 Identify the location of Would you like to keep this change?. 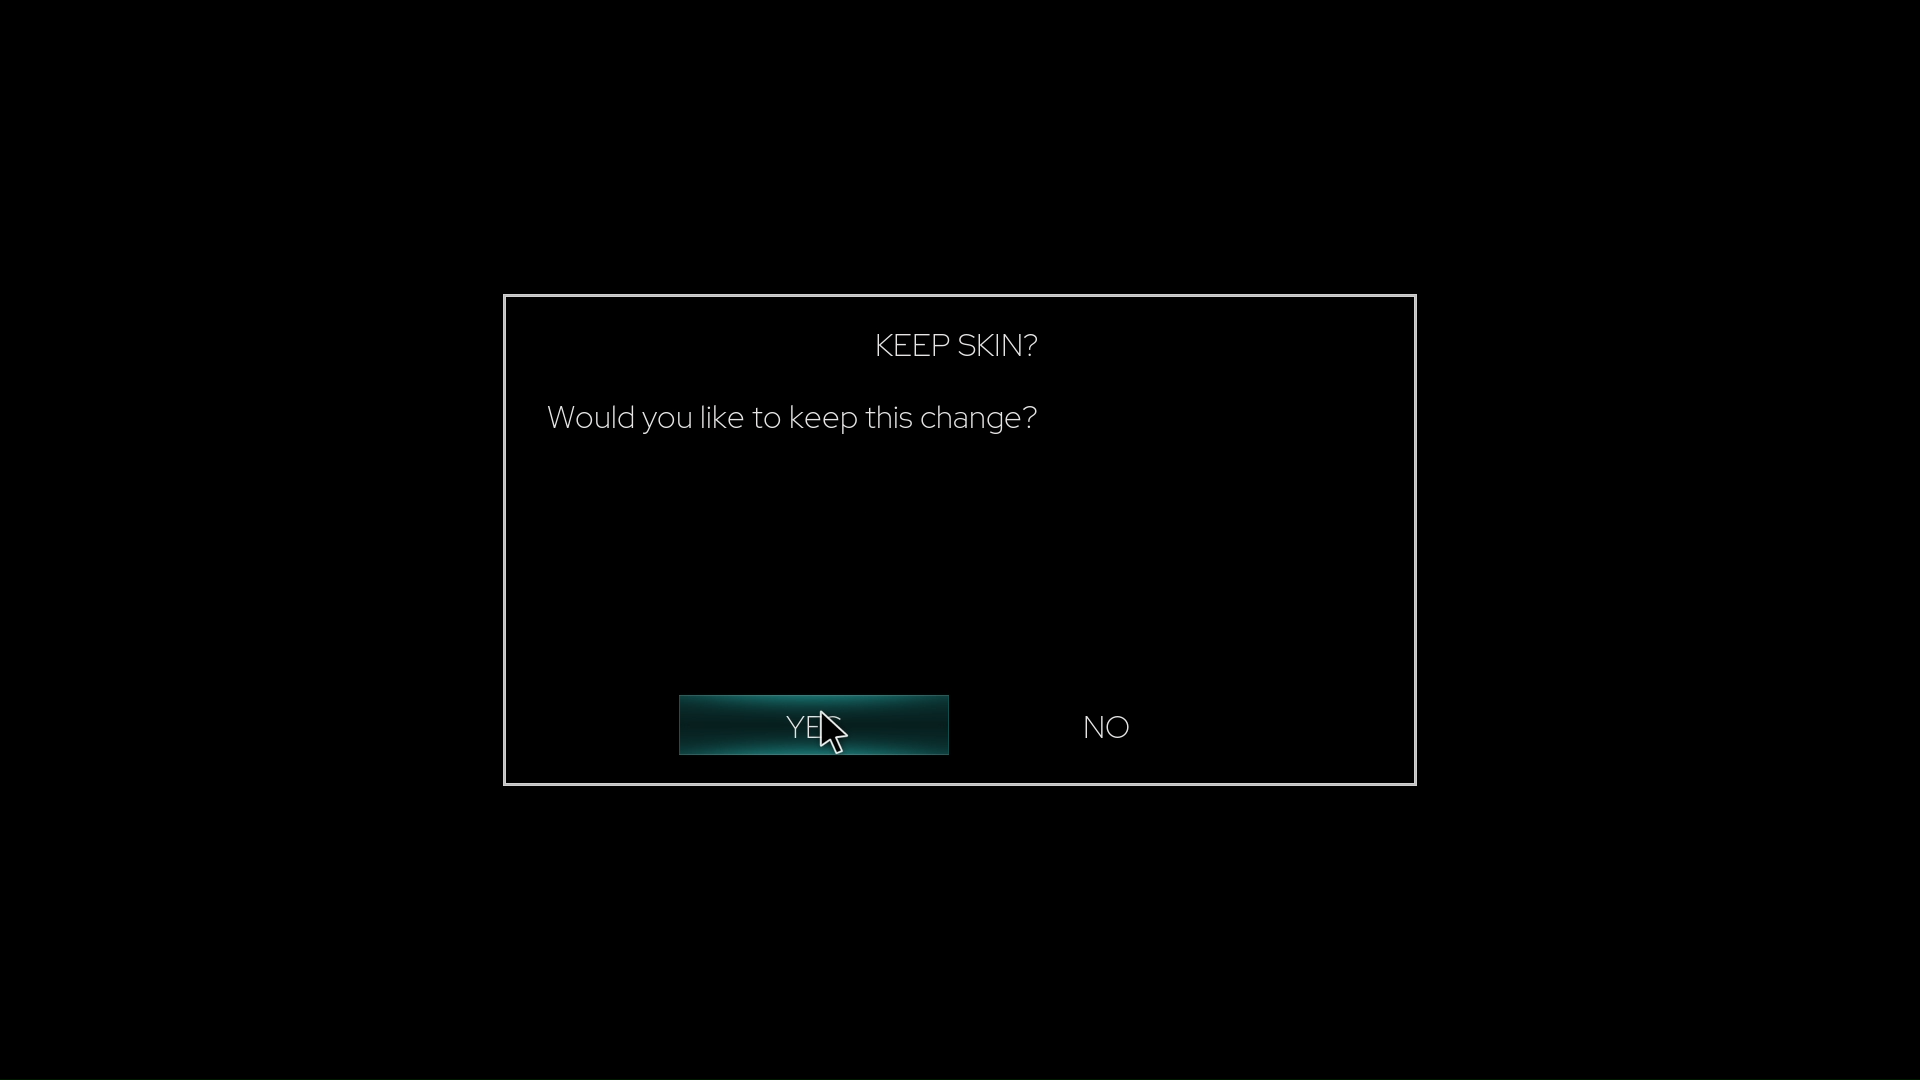
(799, 423).